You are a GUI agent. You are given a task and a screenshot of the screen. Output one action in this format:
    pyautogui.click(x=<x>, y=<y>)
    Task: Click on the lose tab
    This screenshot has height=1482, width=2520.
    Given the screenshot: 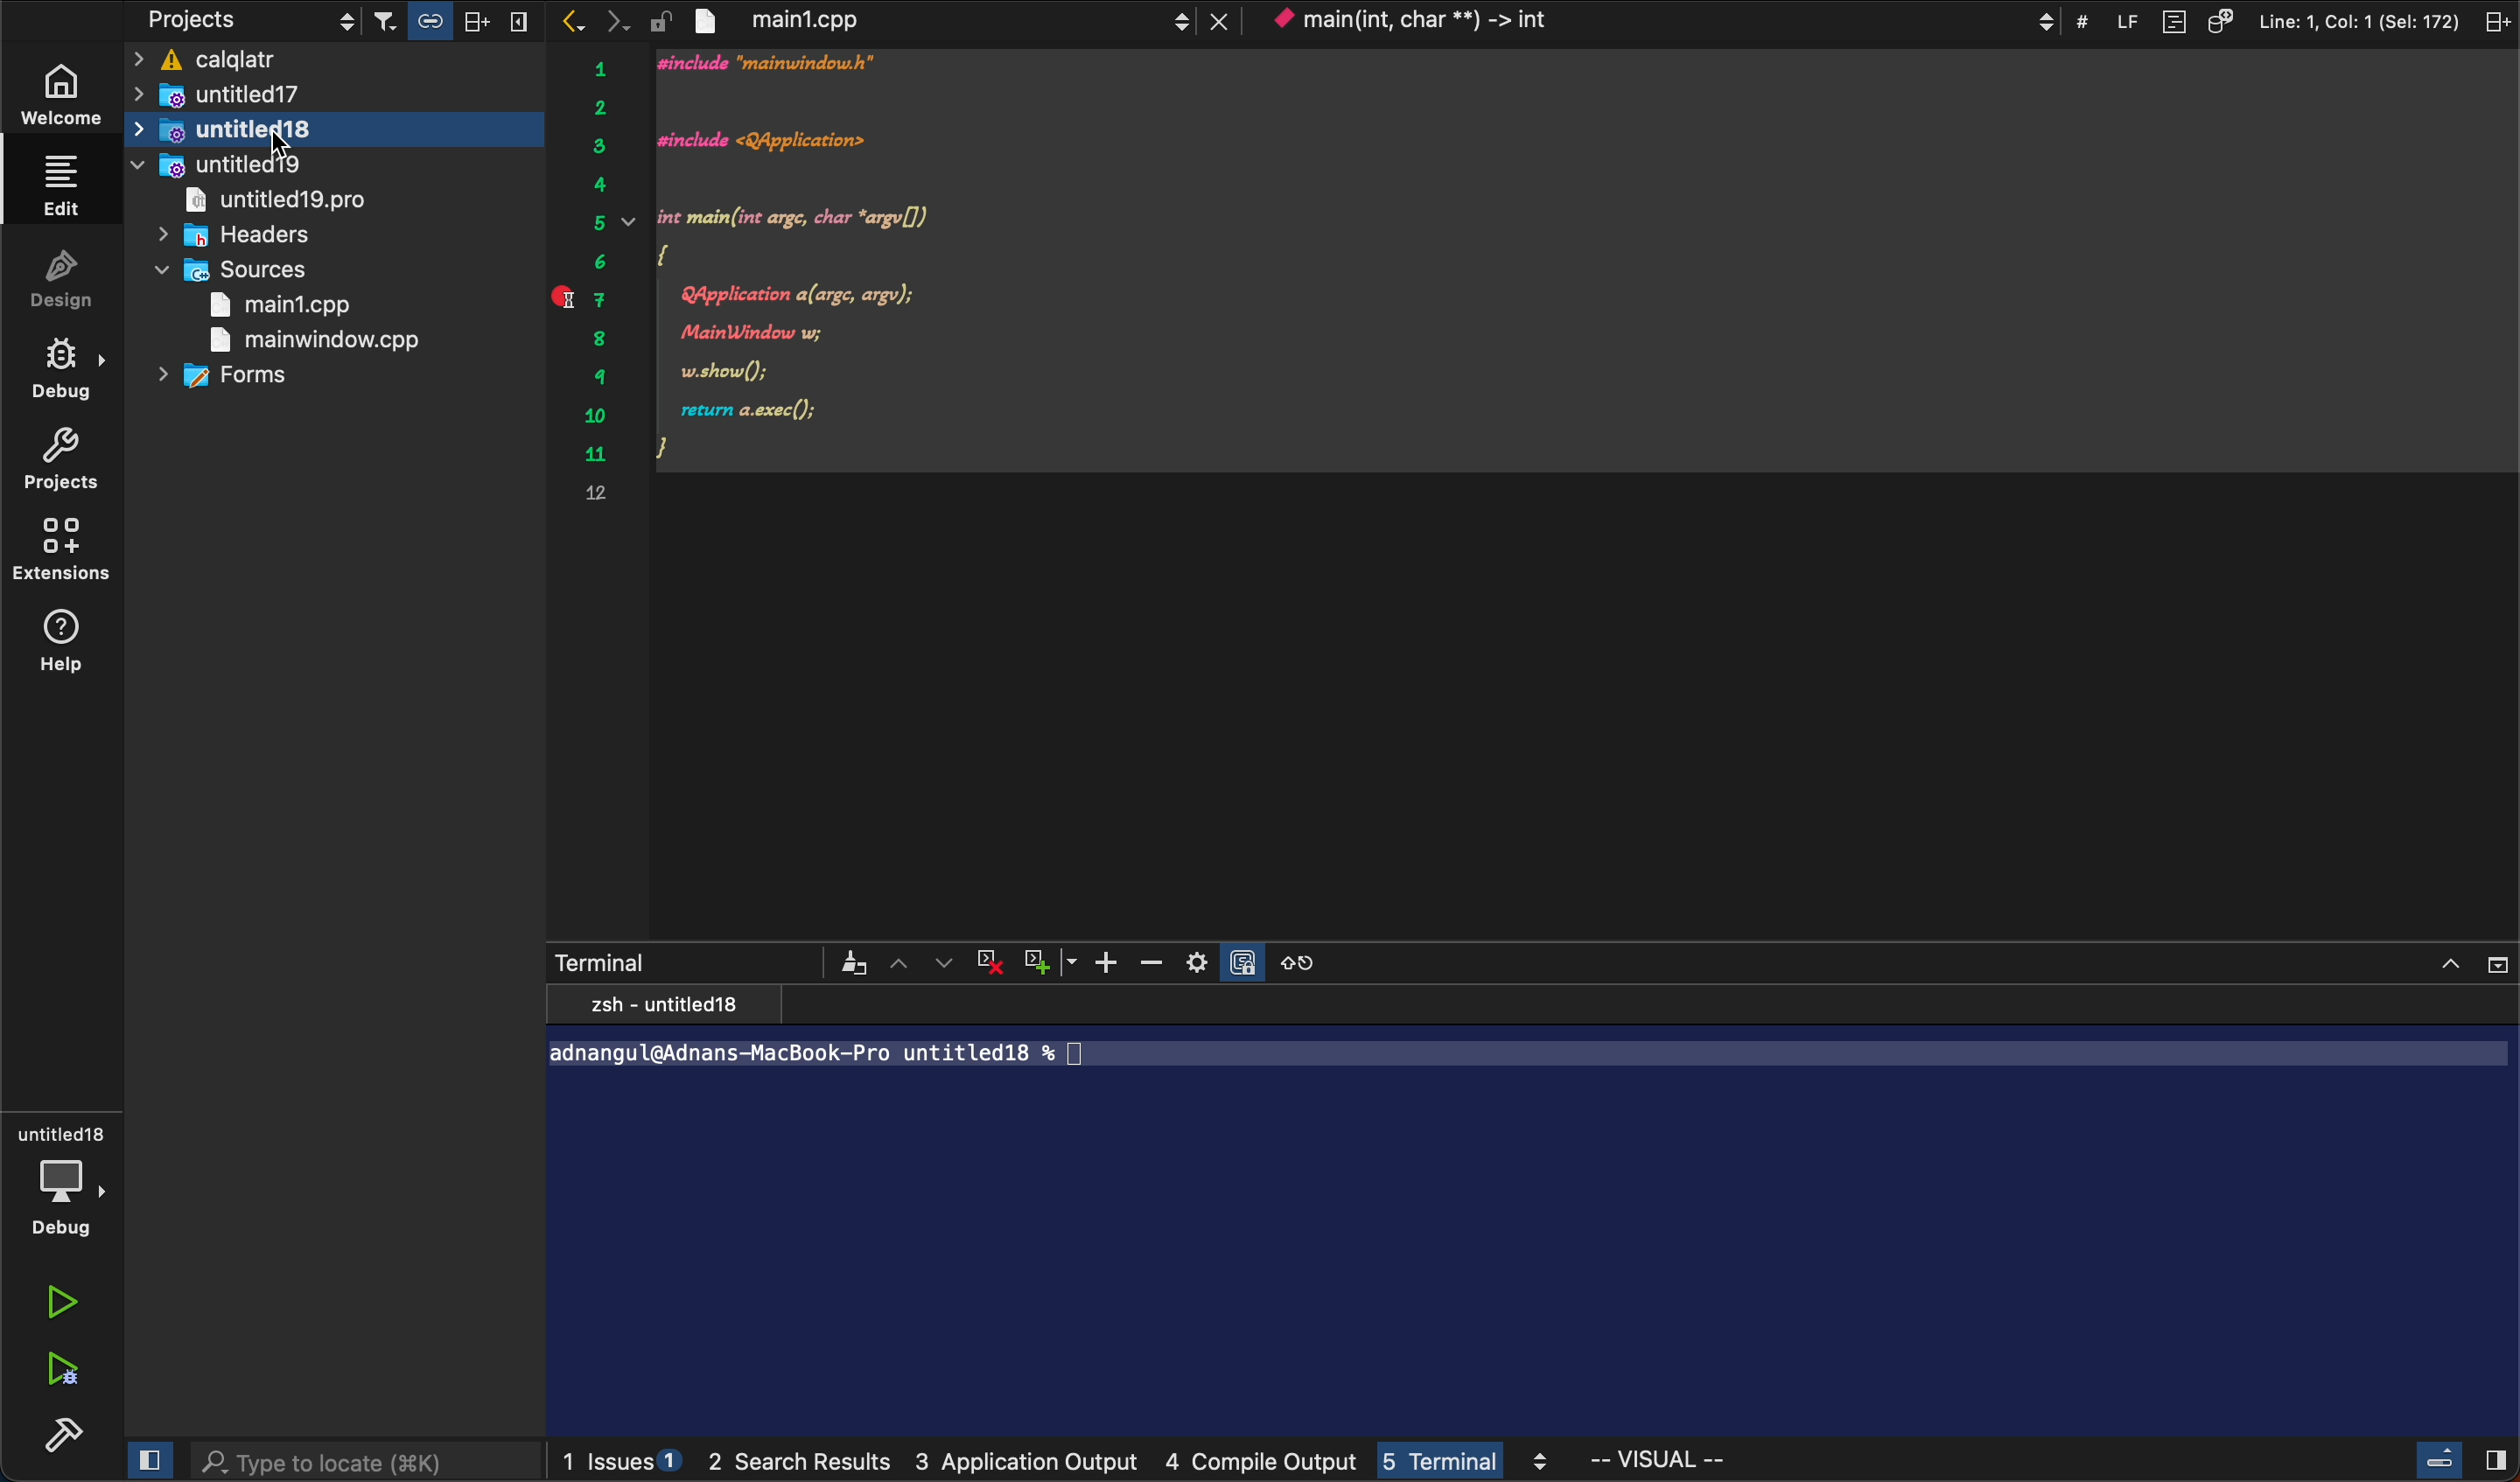 What is the action you would take?
    pyautogui.click(x=1221, y=21)
    